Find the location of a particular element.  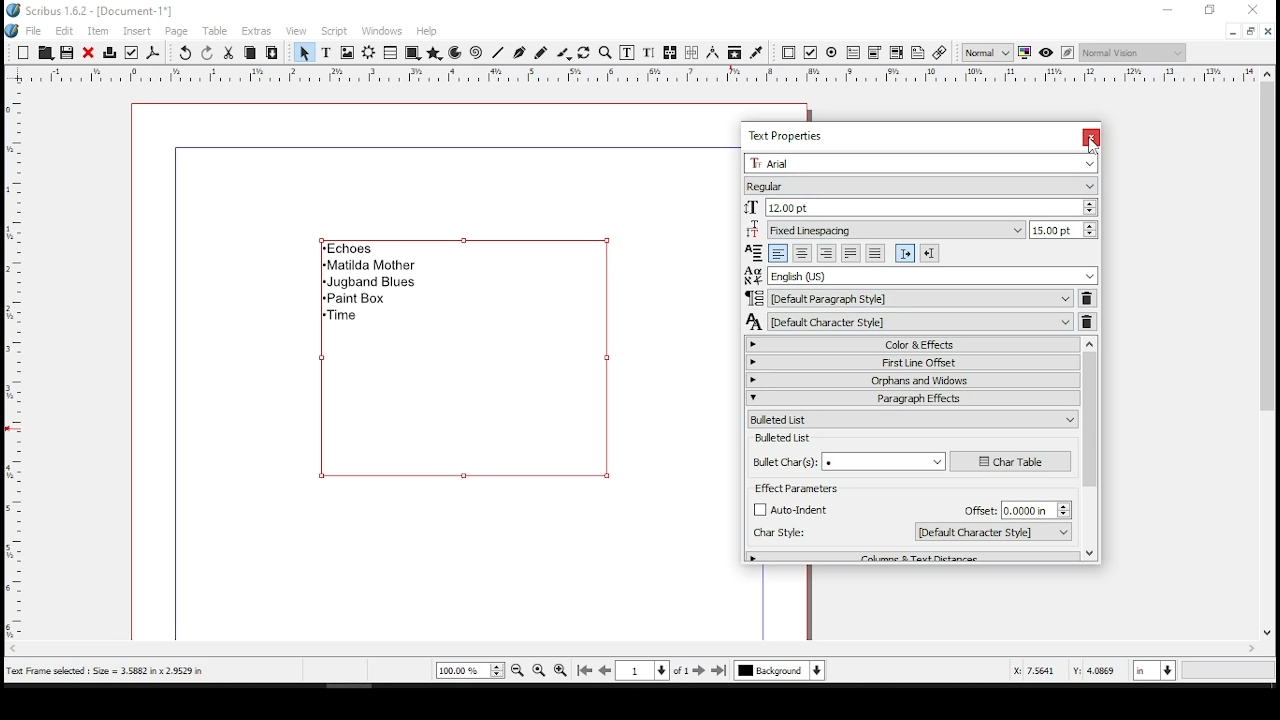

align text forced justified is located at coordinates (874, 253).